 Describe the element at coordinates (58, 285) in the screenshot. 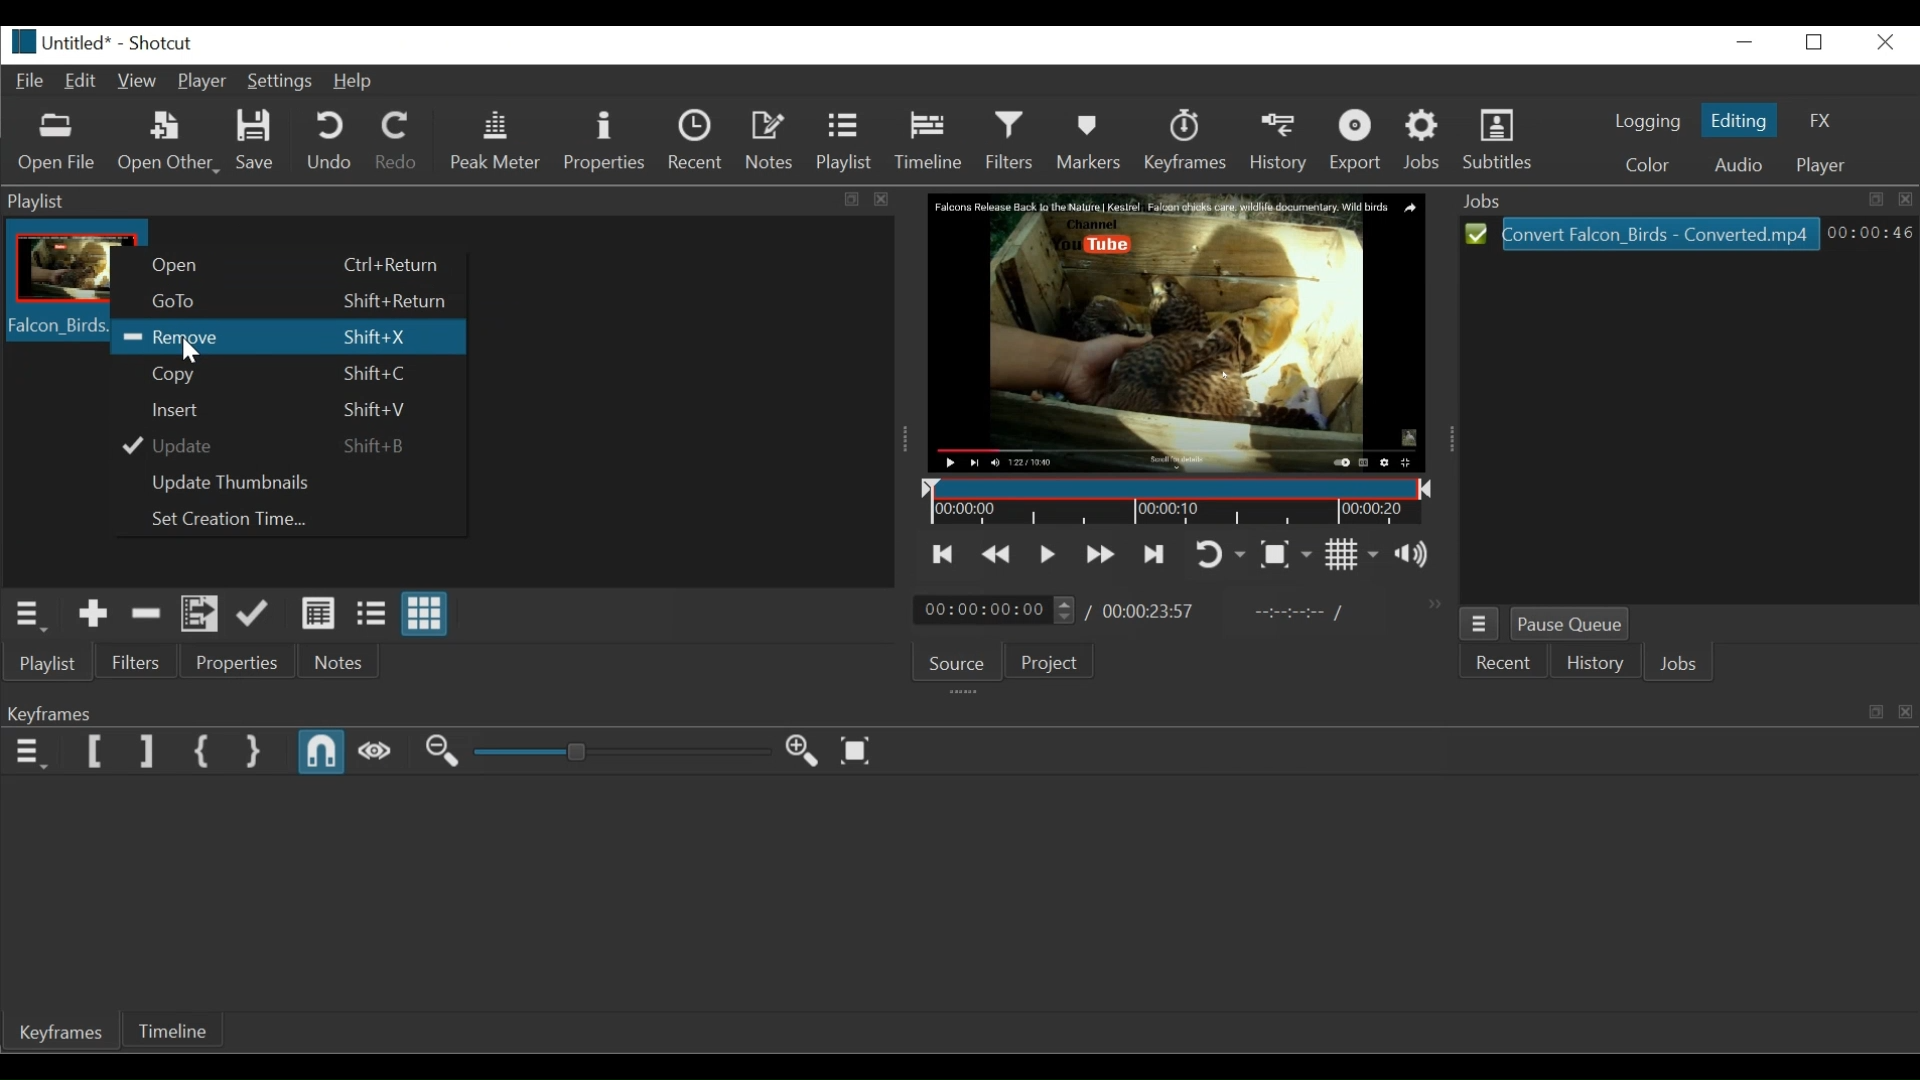

I see `Falcon_Birds.mp4(Clip thumbnail)` at that location.